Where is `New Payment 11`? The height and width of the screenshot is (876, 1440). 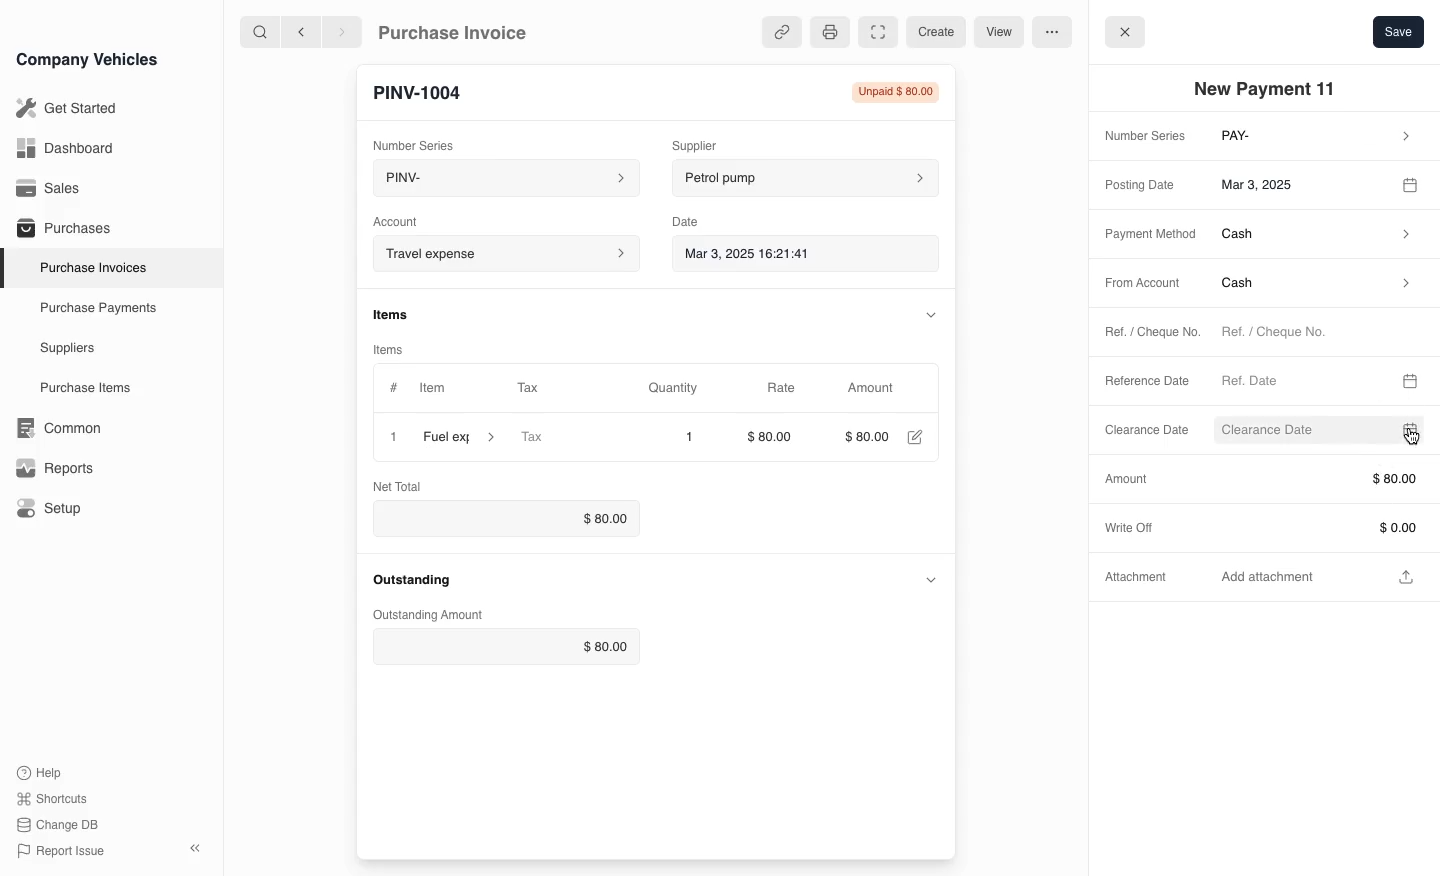
New Payment 11 is located at coordinates (1270, 89).